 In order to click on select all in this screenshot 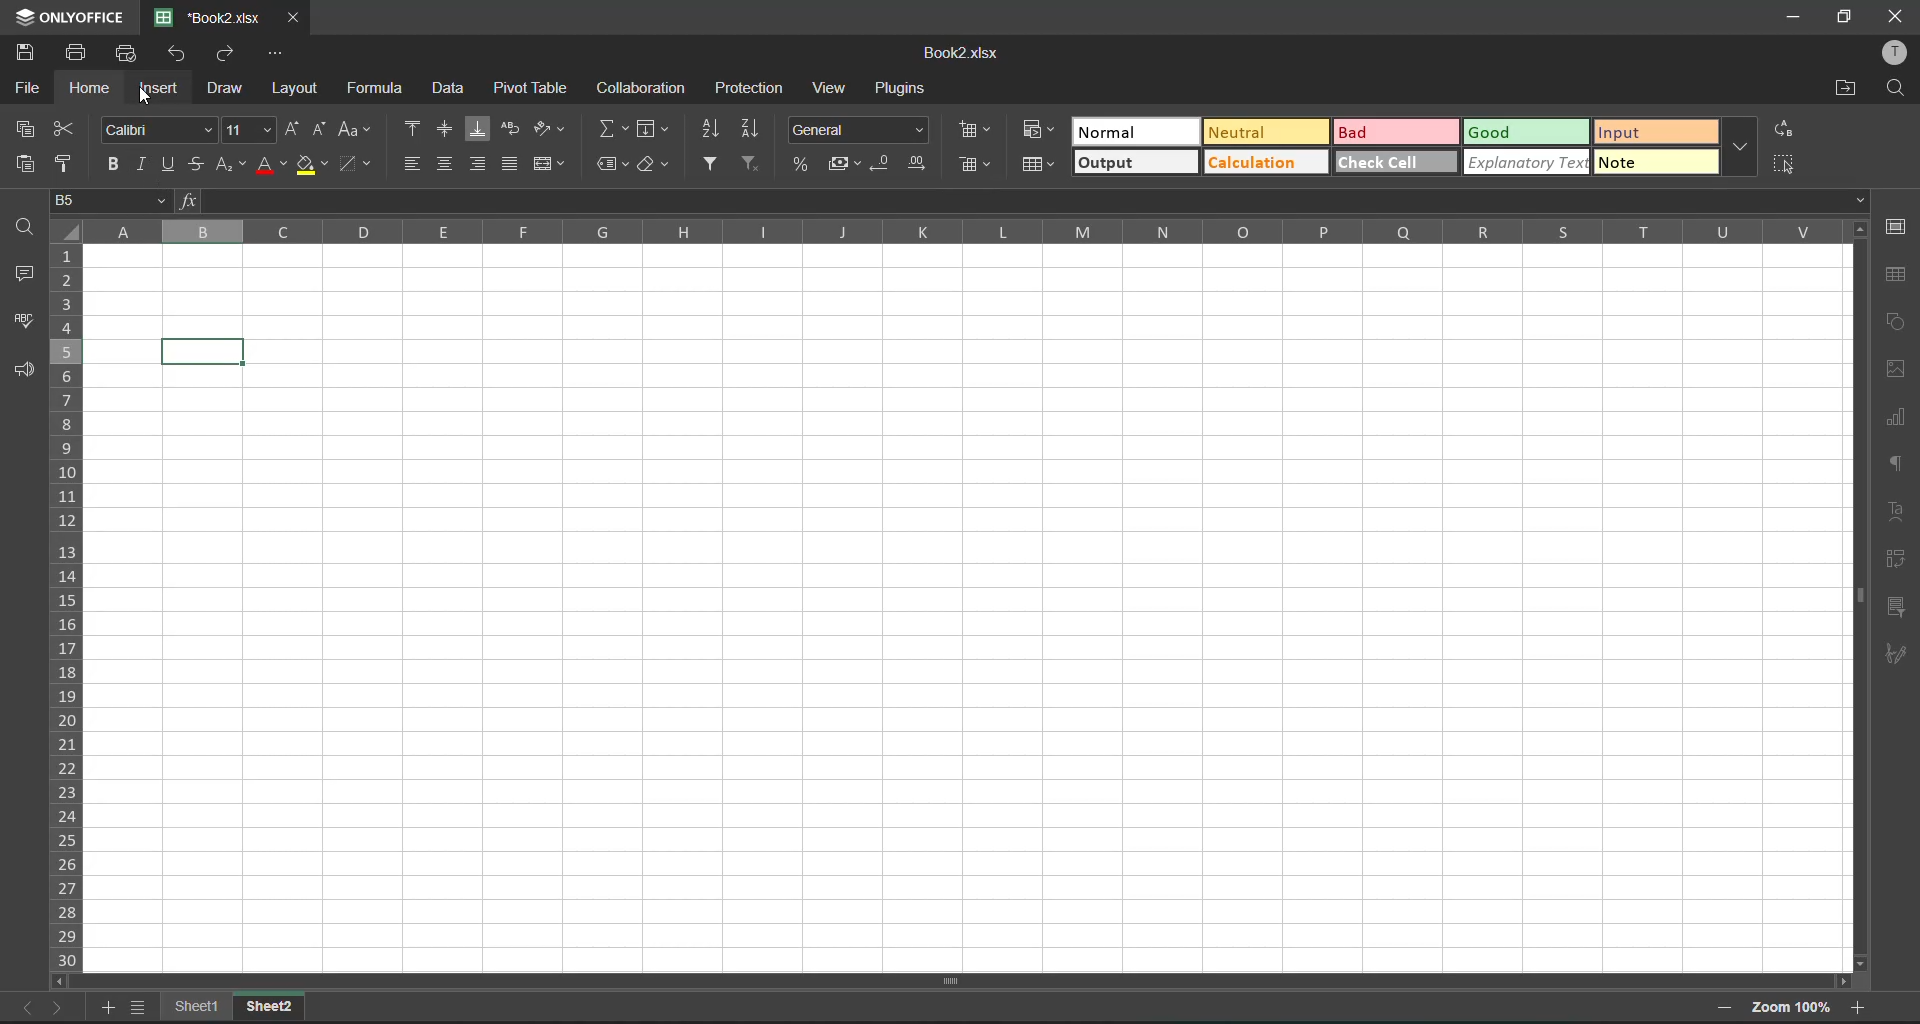, I will do `click(1784, 165)`.